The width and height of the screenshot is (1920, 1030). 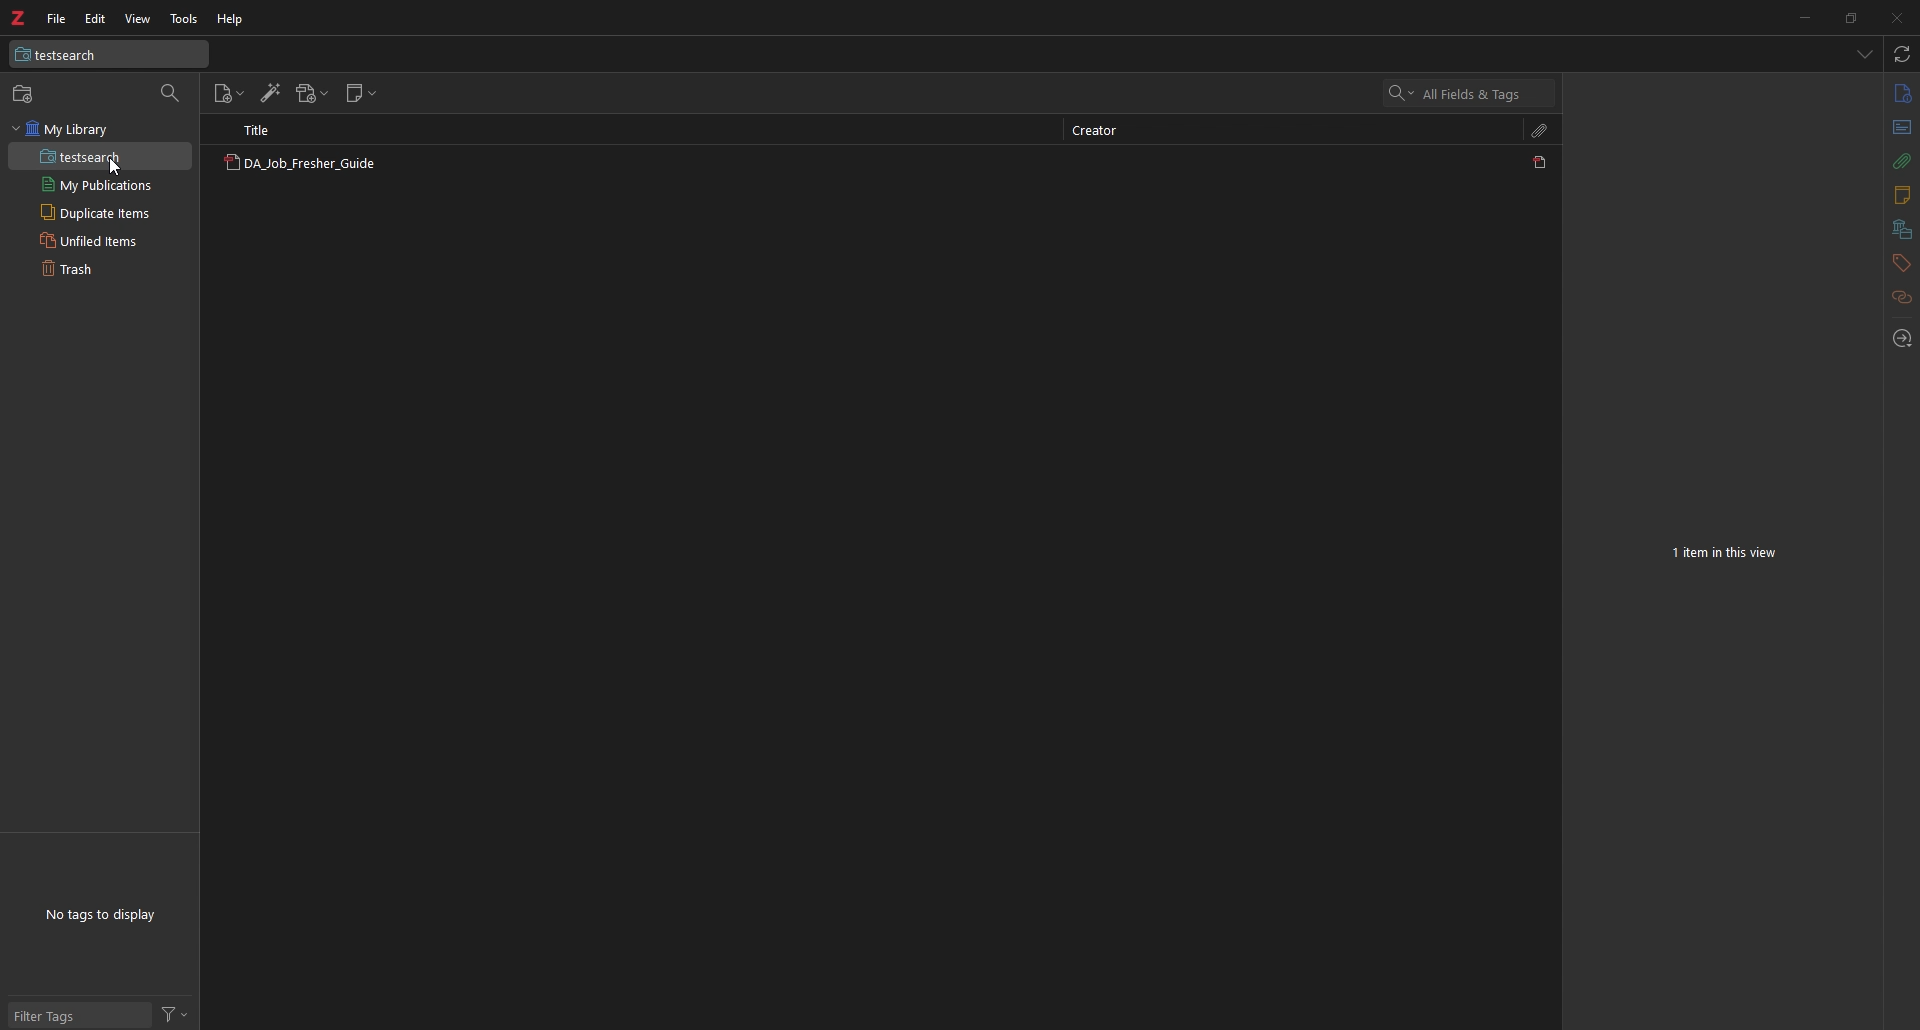 I want to click on DA_Job_Fresher_Guide, so click(x=299, y=165).